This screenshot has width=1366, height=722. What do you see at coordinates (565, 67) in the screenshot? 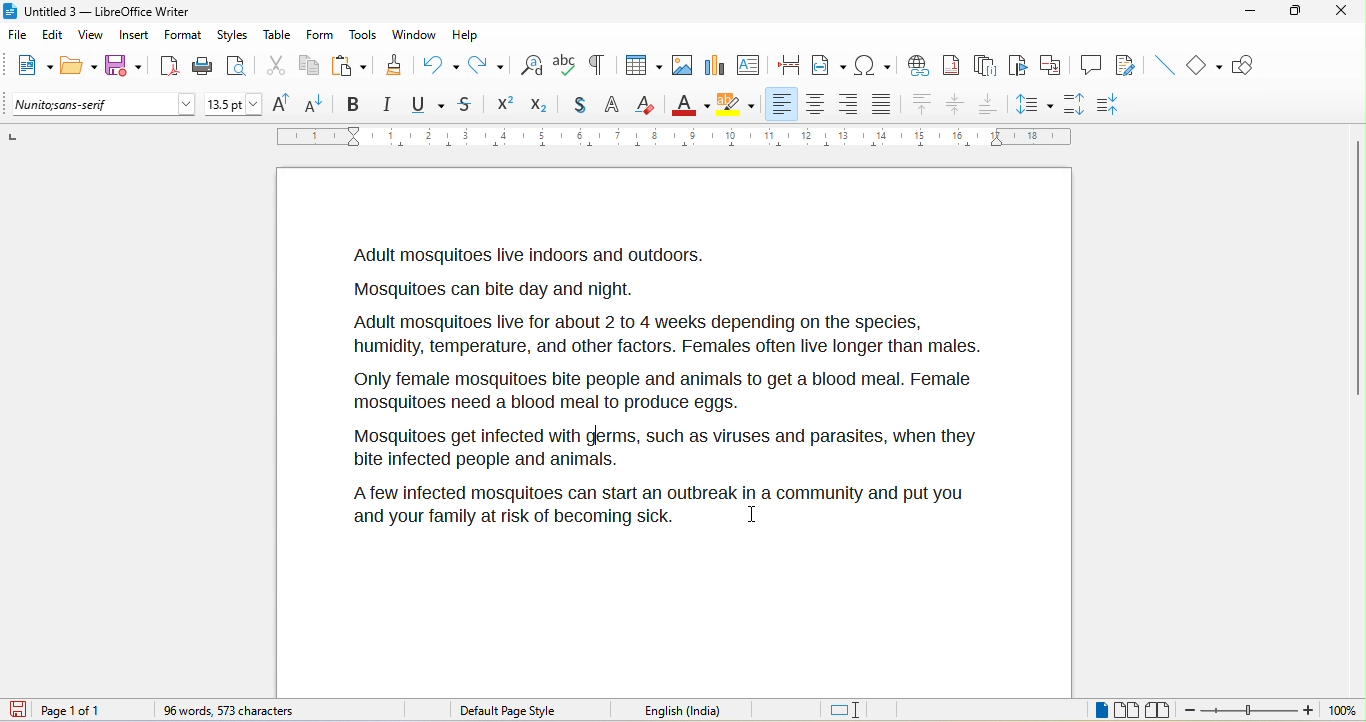
I see `spelling` at bounding box center [565, 67].